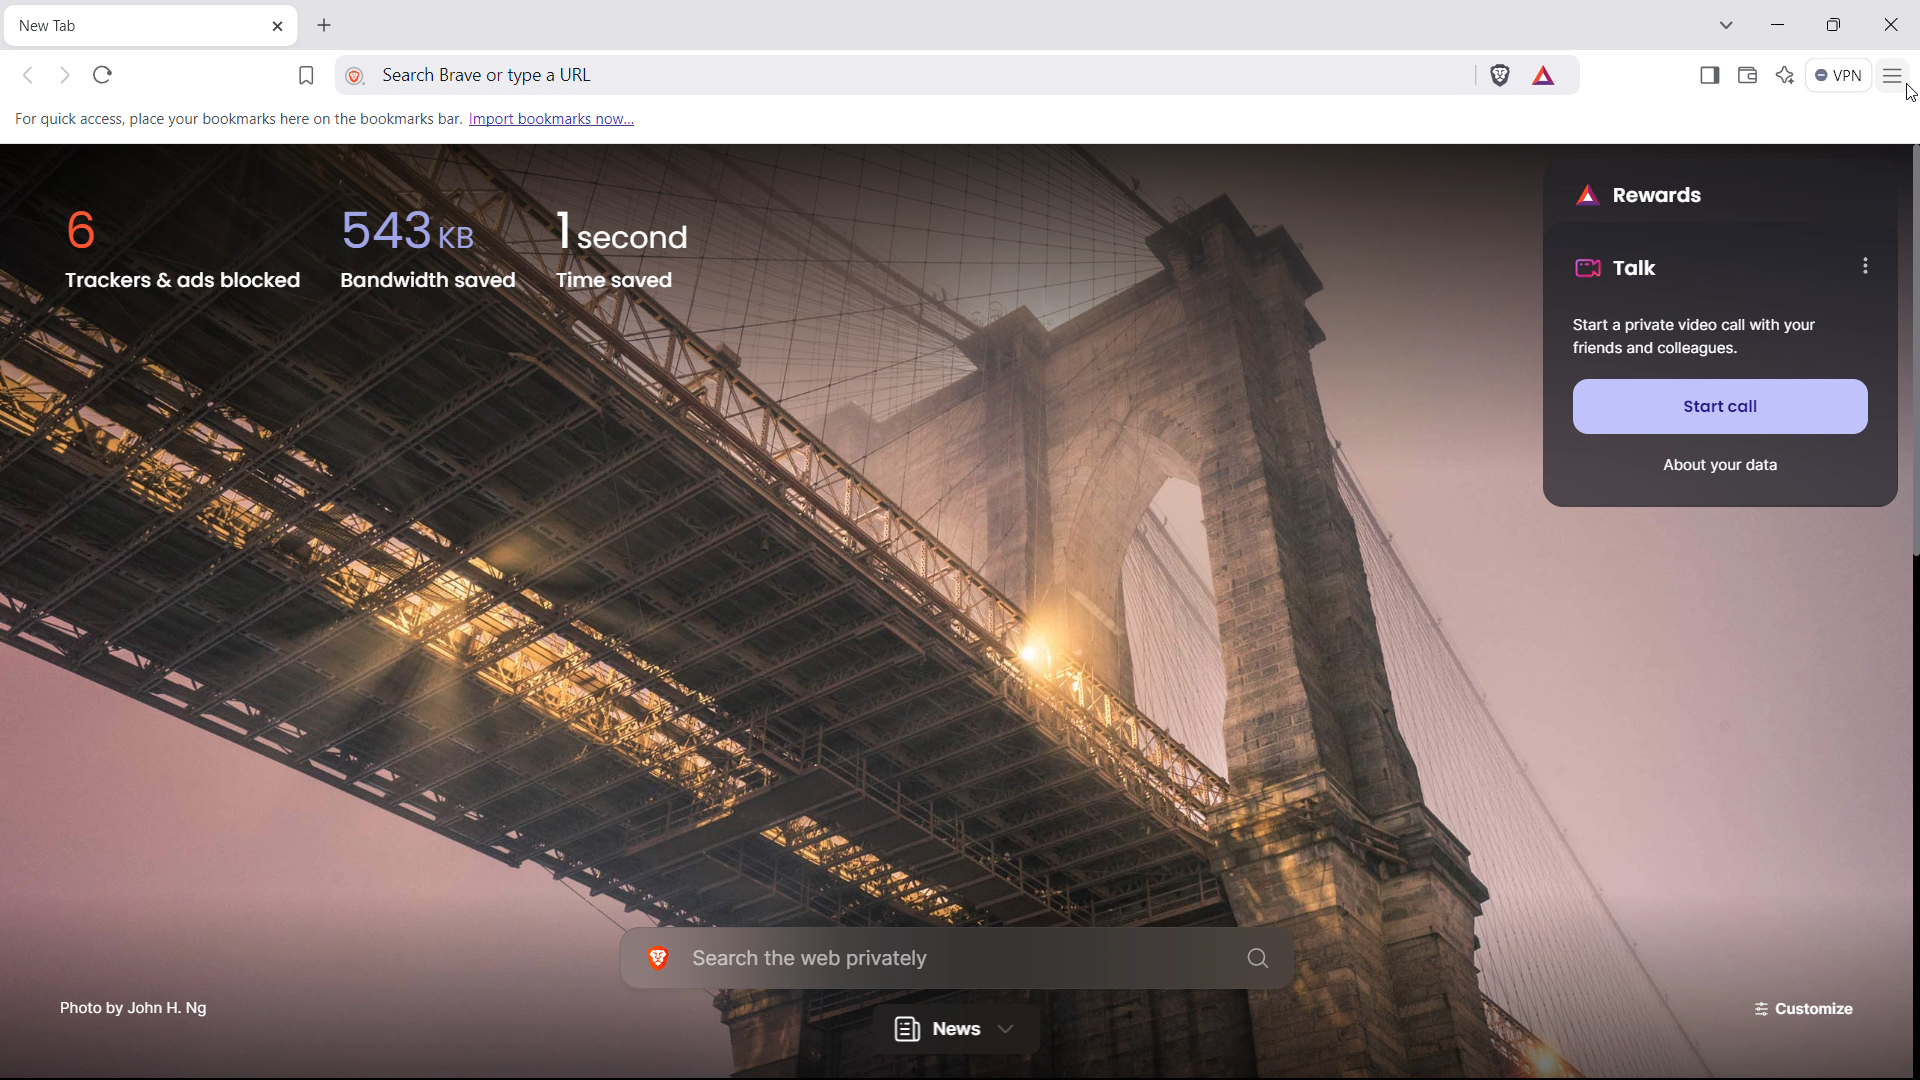 This screenshot has width=1920, height=1080. What do you see at coordinates (140, 1008) in the screenshot?
I see `Photo by John H. Ng` at bounding box center [140, 1008].